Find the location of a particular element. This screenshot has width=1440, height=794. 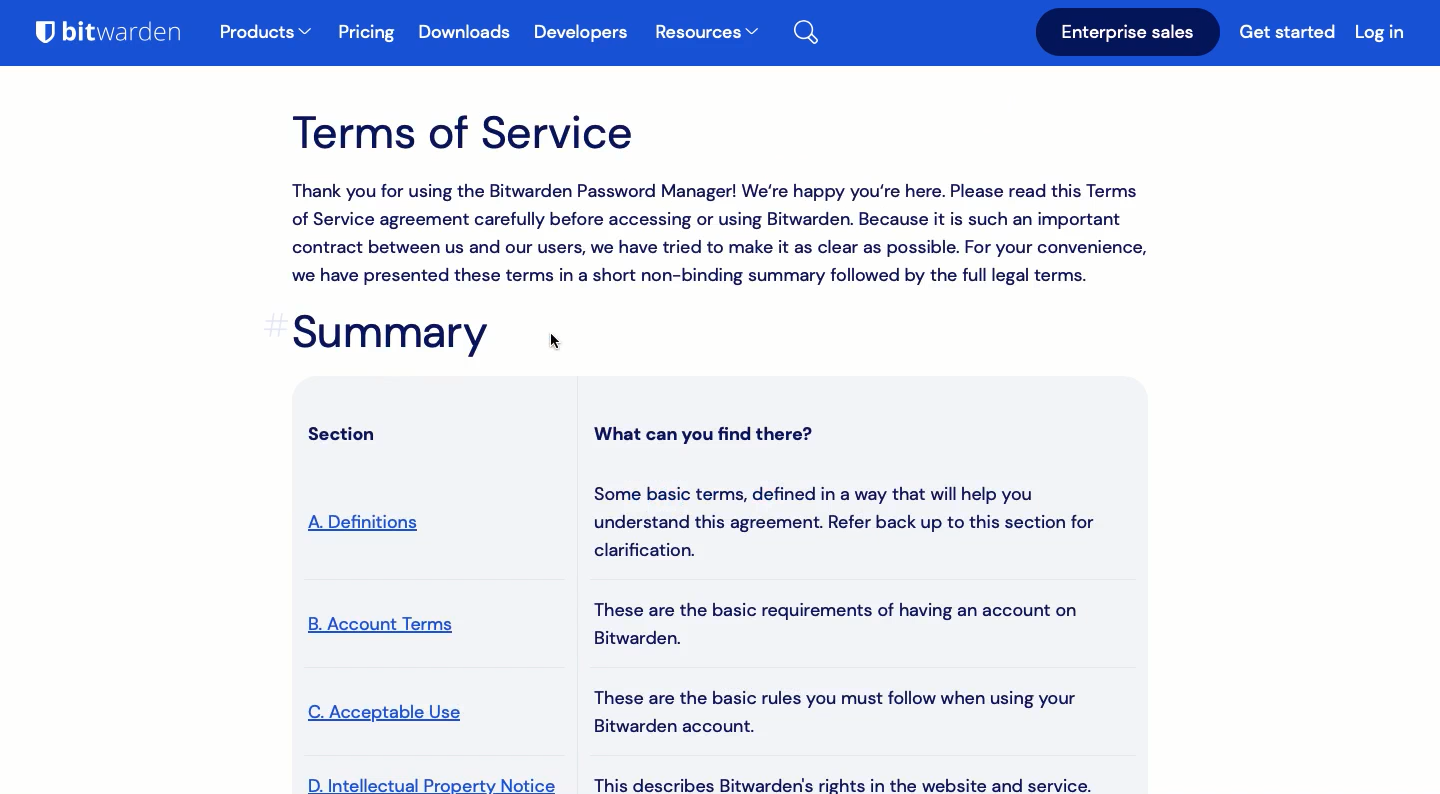

Downloads is located at coordinates (469, 35).